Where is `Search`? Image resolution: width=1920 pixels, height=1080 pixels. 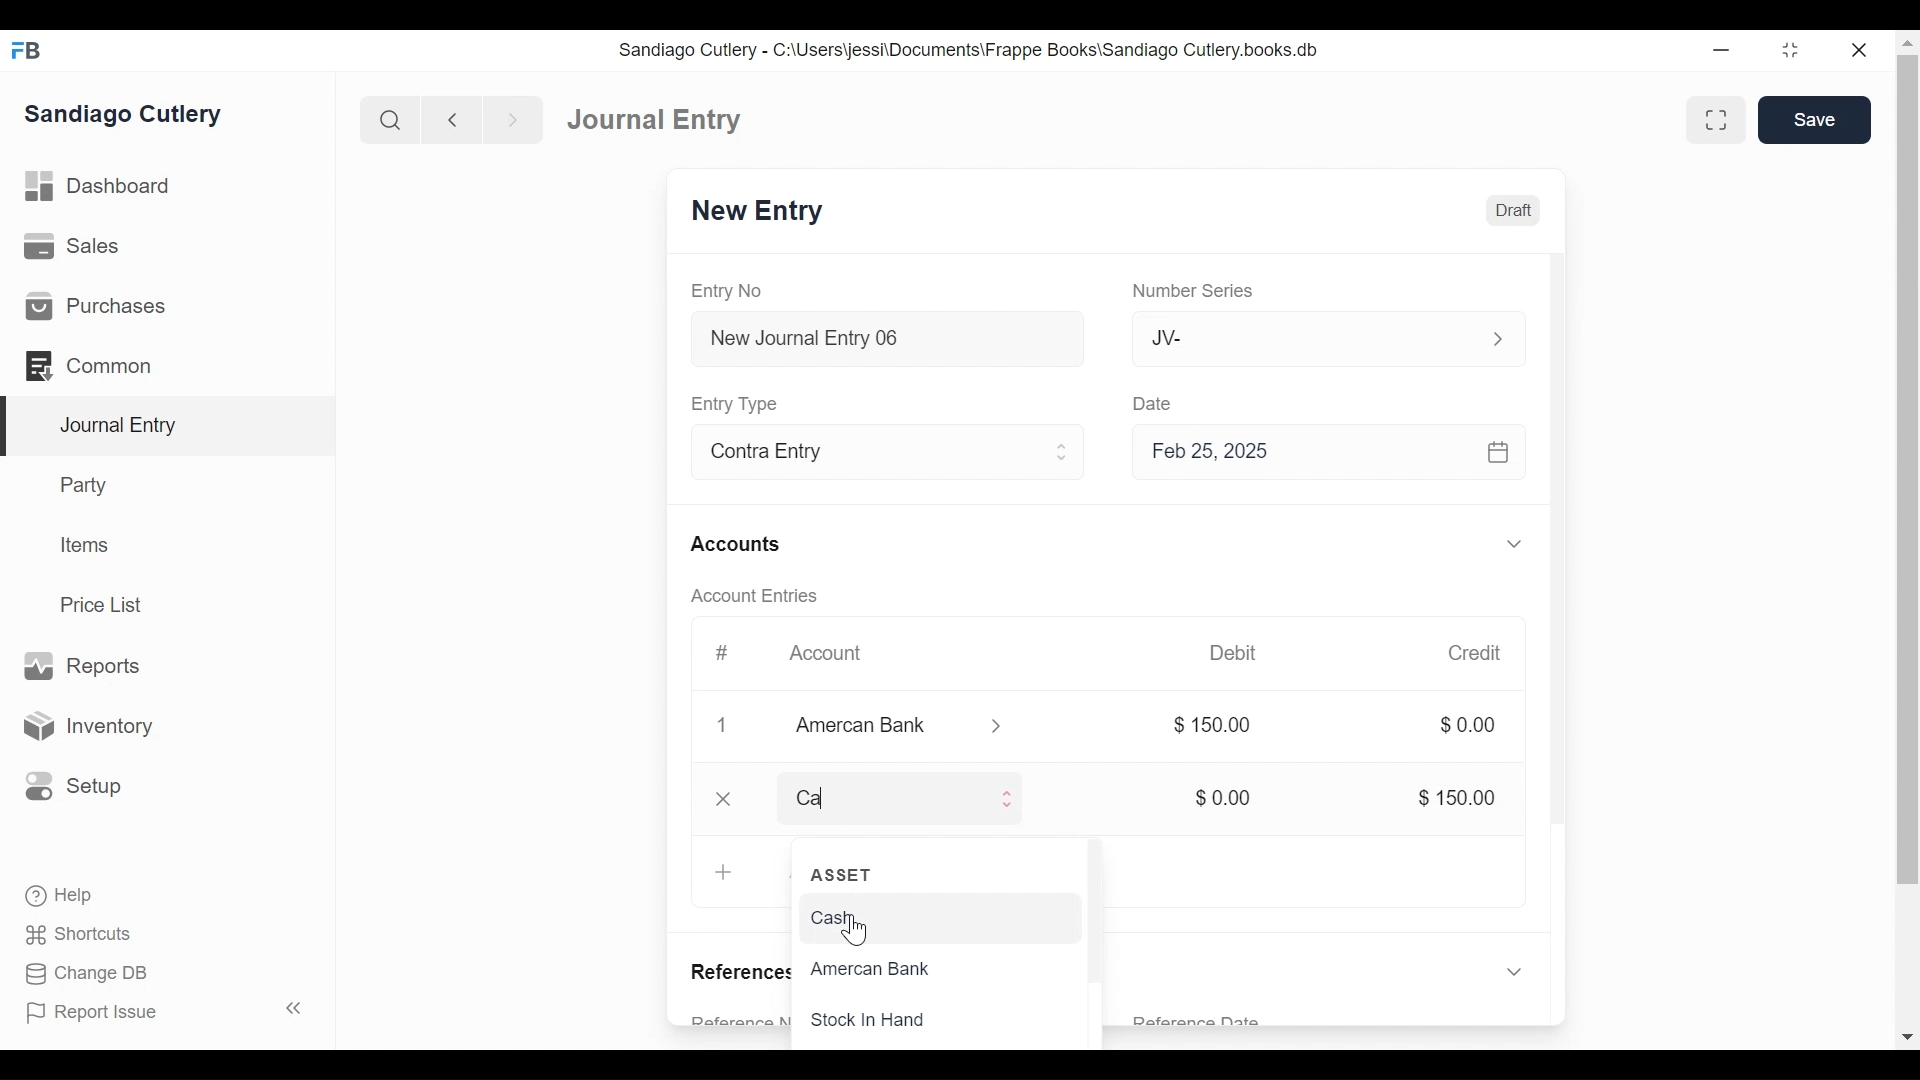 Search is located at coordinates (391, 120).